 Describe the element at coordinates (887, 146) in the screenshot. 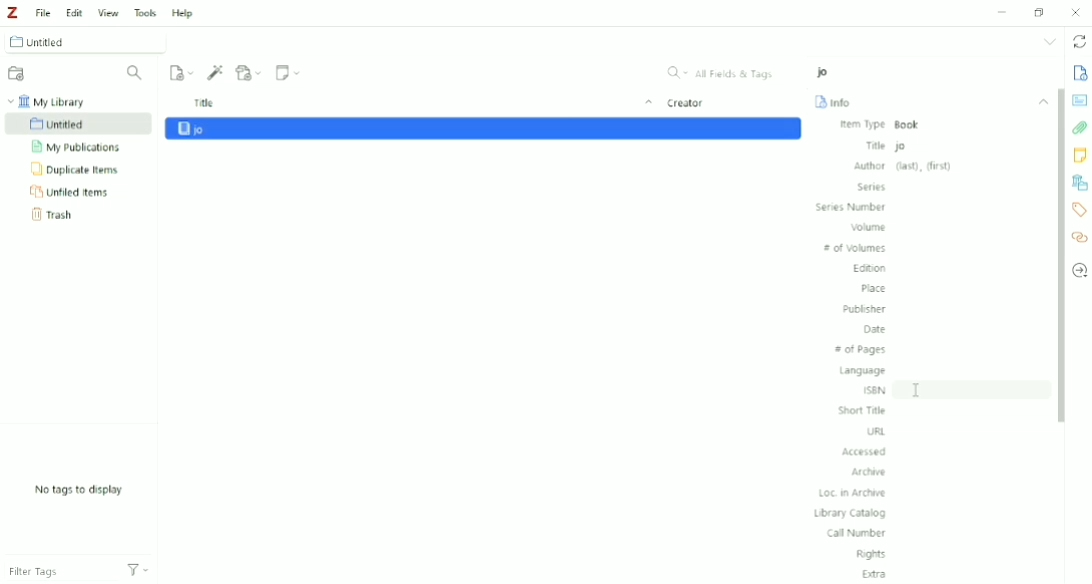

I see `Title jo` at that location.